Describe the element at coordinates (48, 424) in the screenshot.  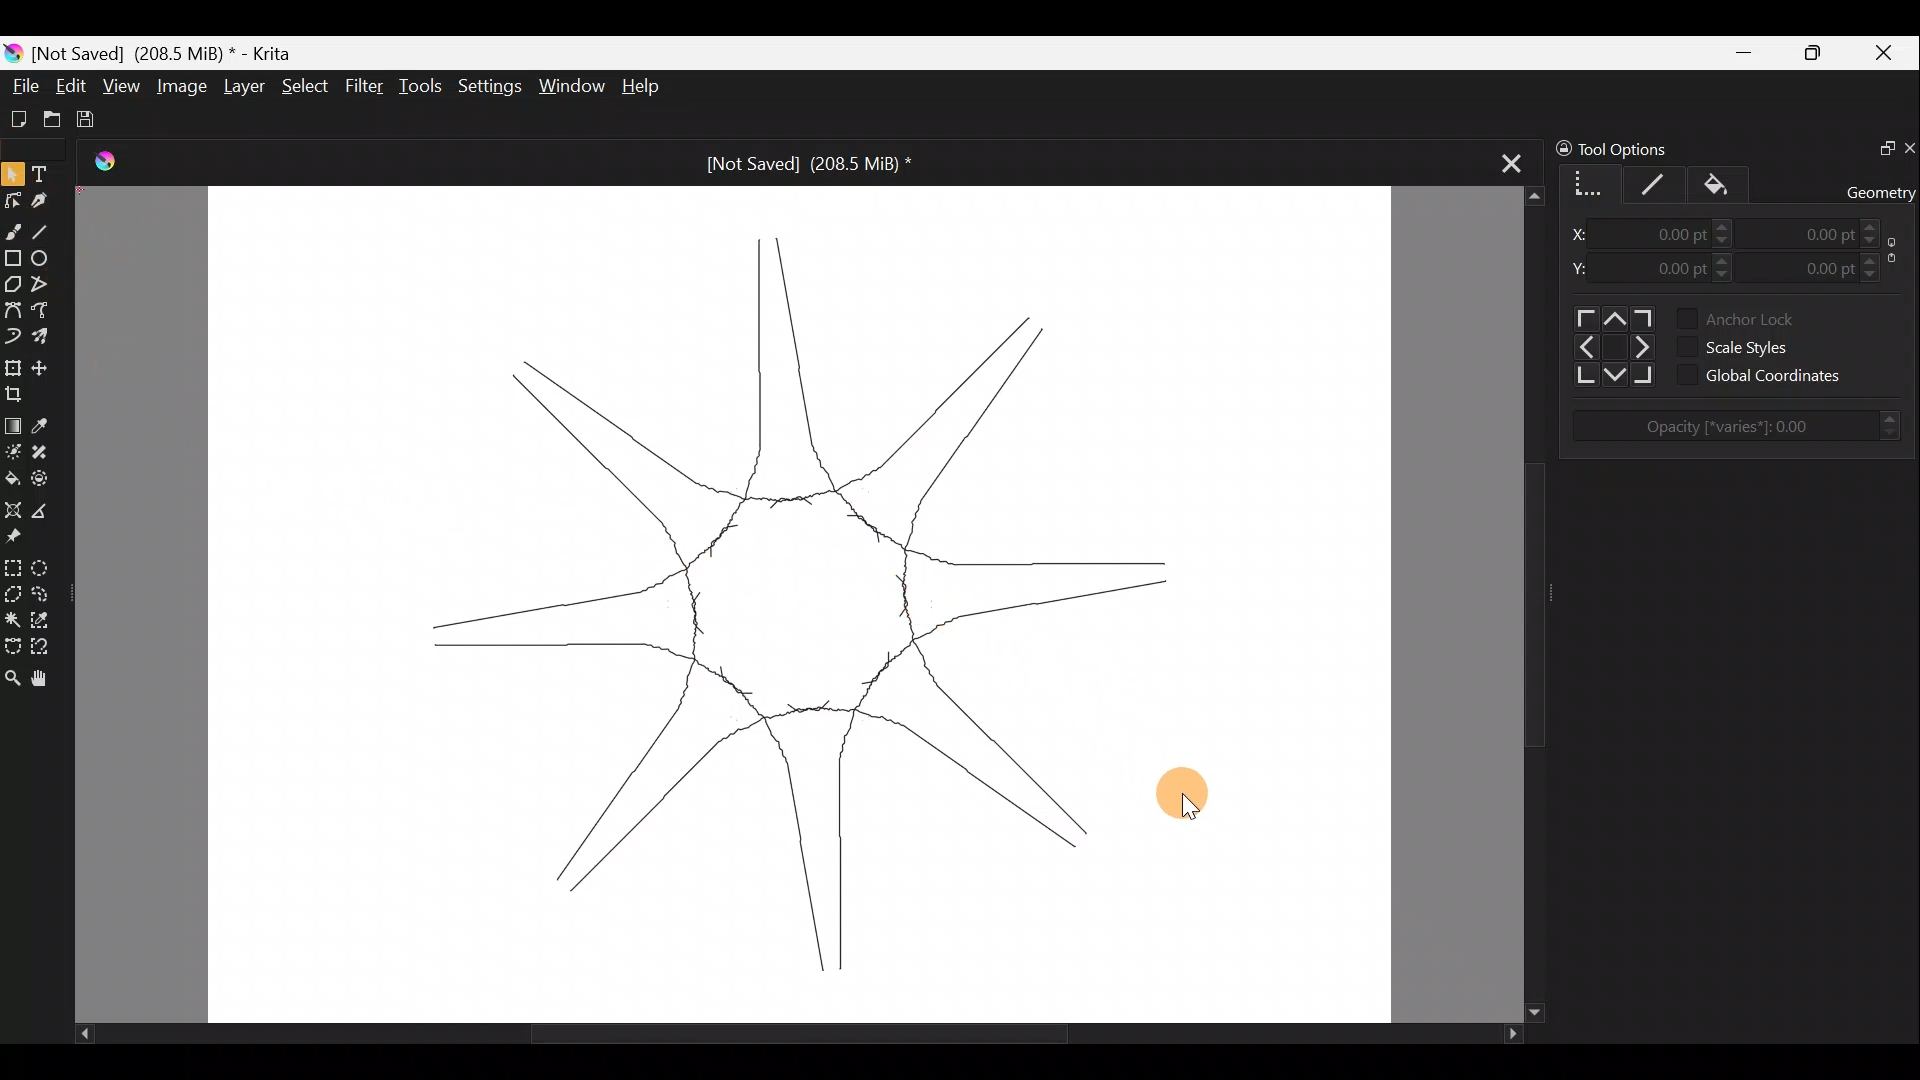
I see `Sample a colour from image/current layer` at that location.